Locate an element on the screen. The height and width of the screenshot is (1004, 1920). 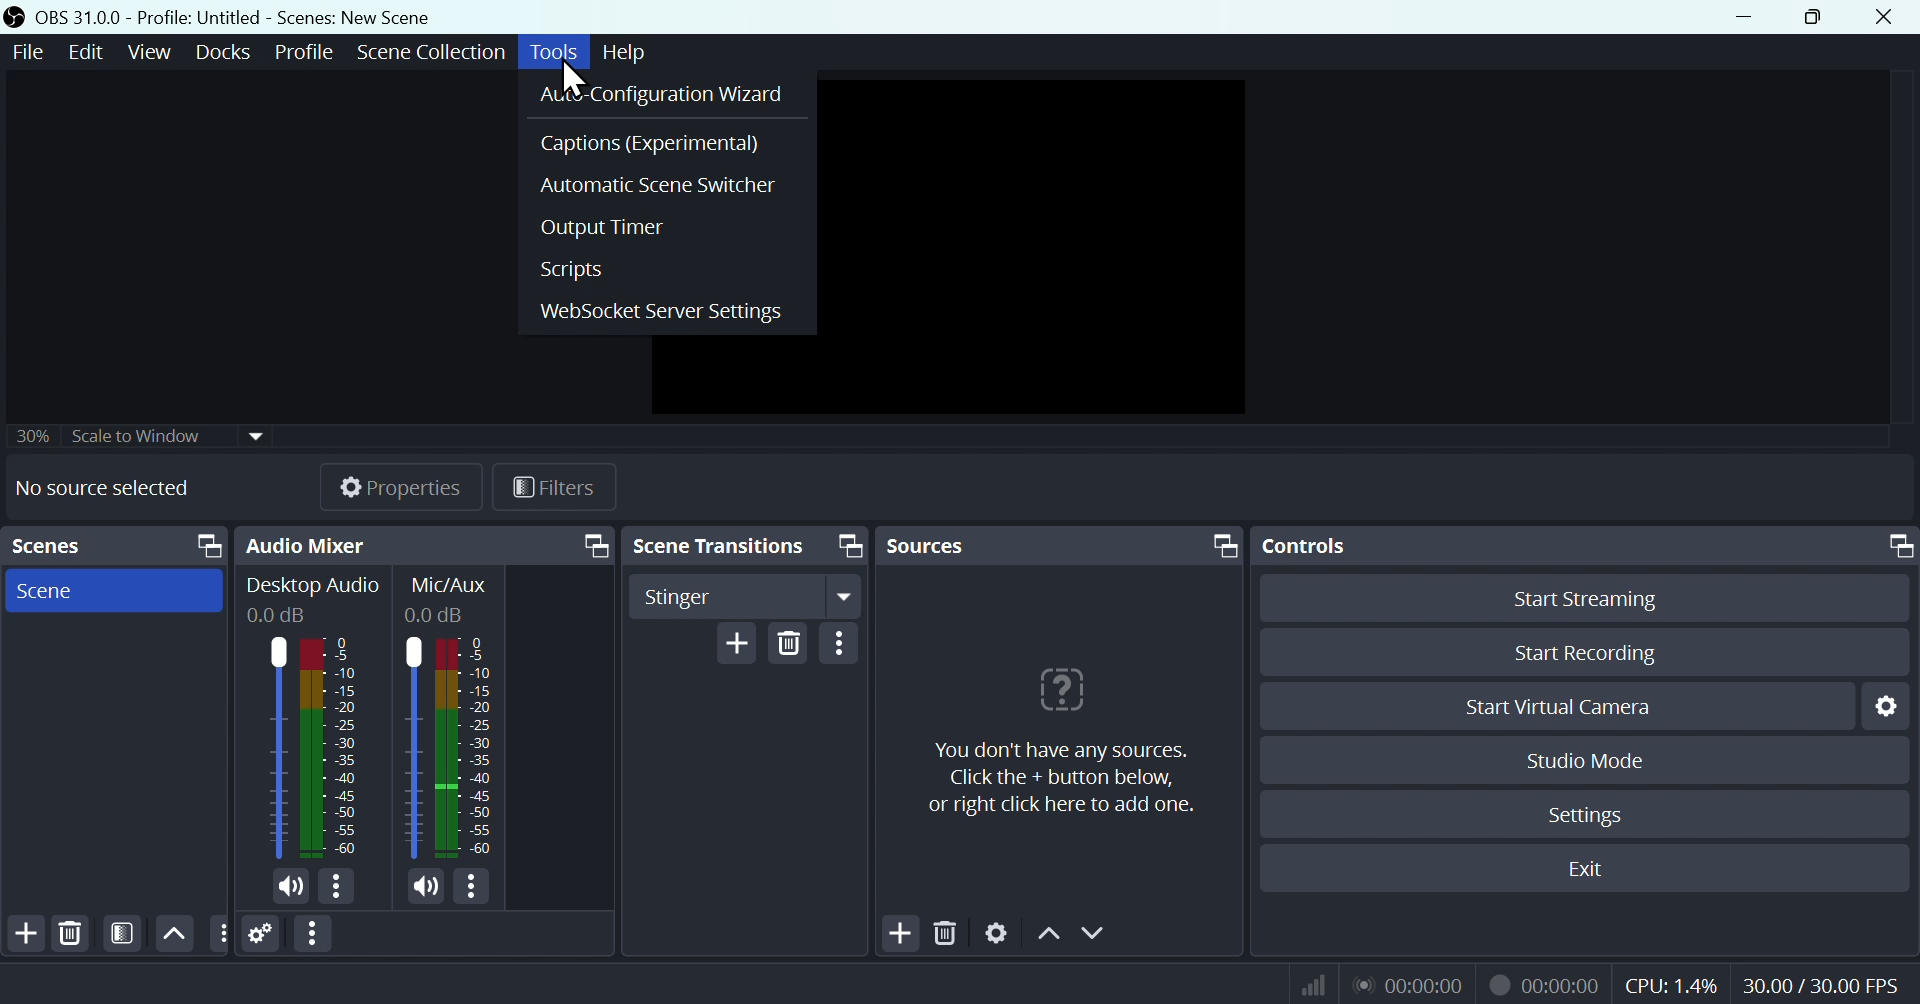
Up is located at coordinates (1047, 932).